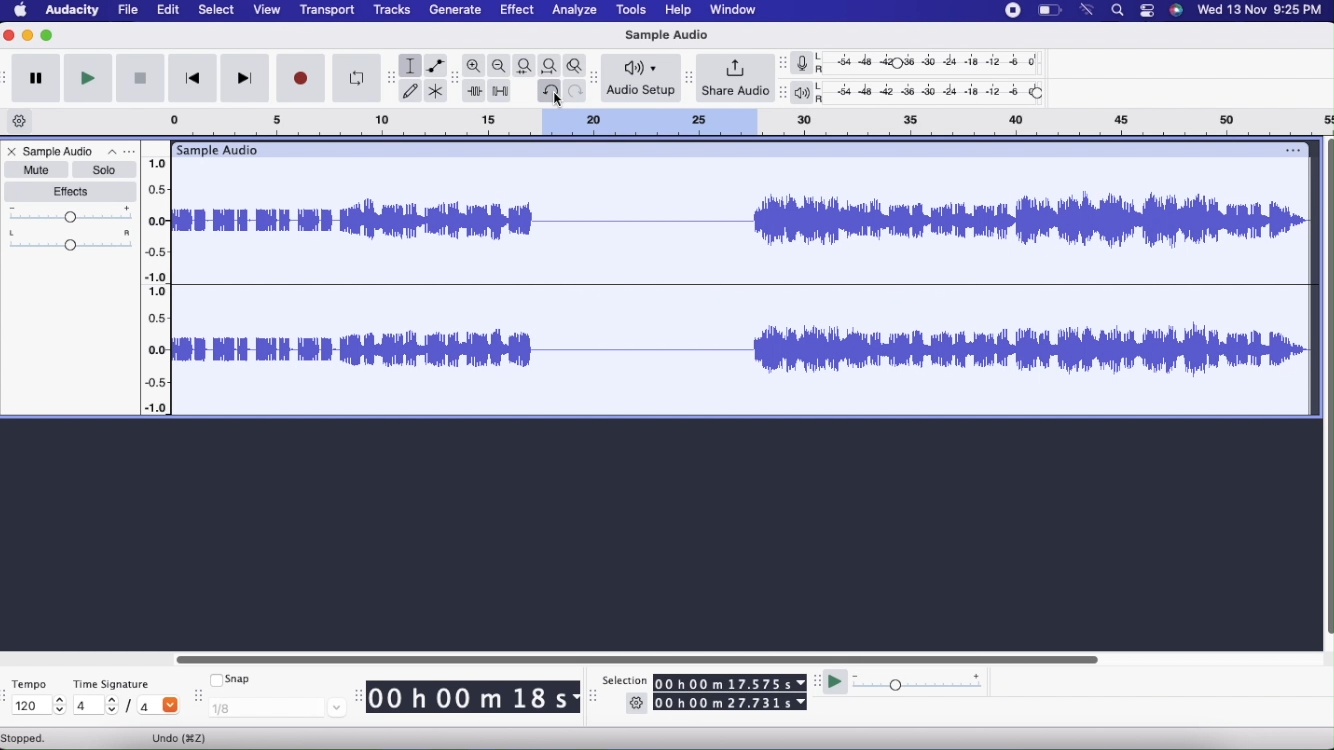 The image size is (1334, 750). Describe the element at coordinates (392, 11) in the screenshot. I see `Tracks` at that location.